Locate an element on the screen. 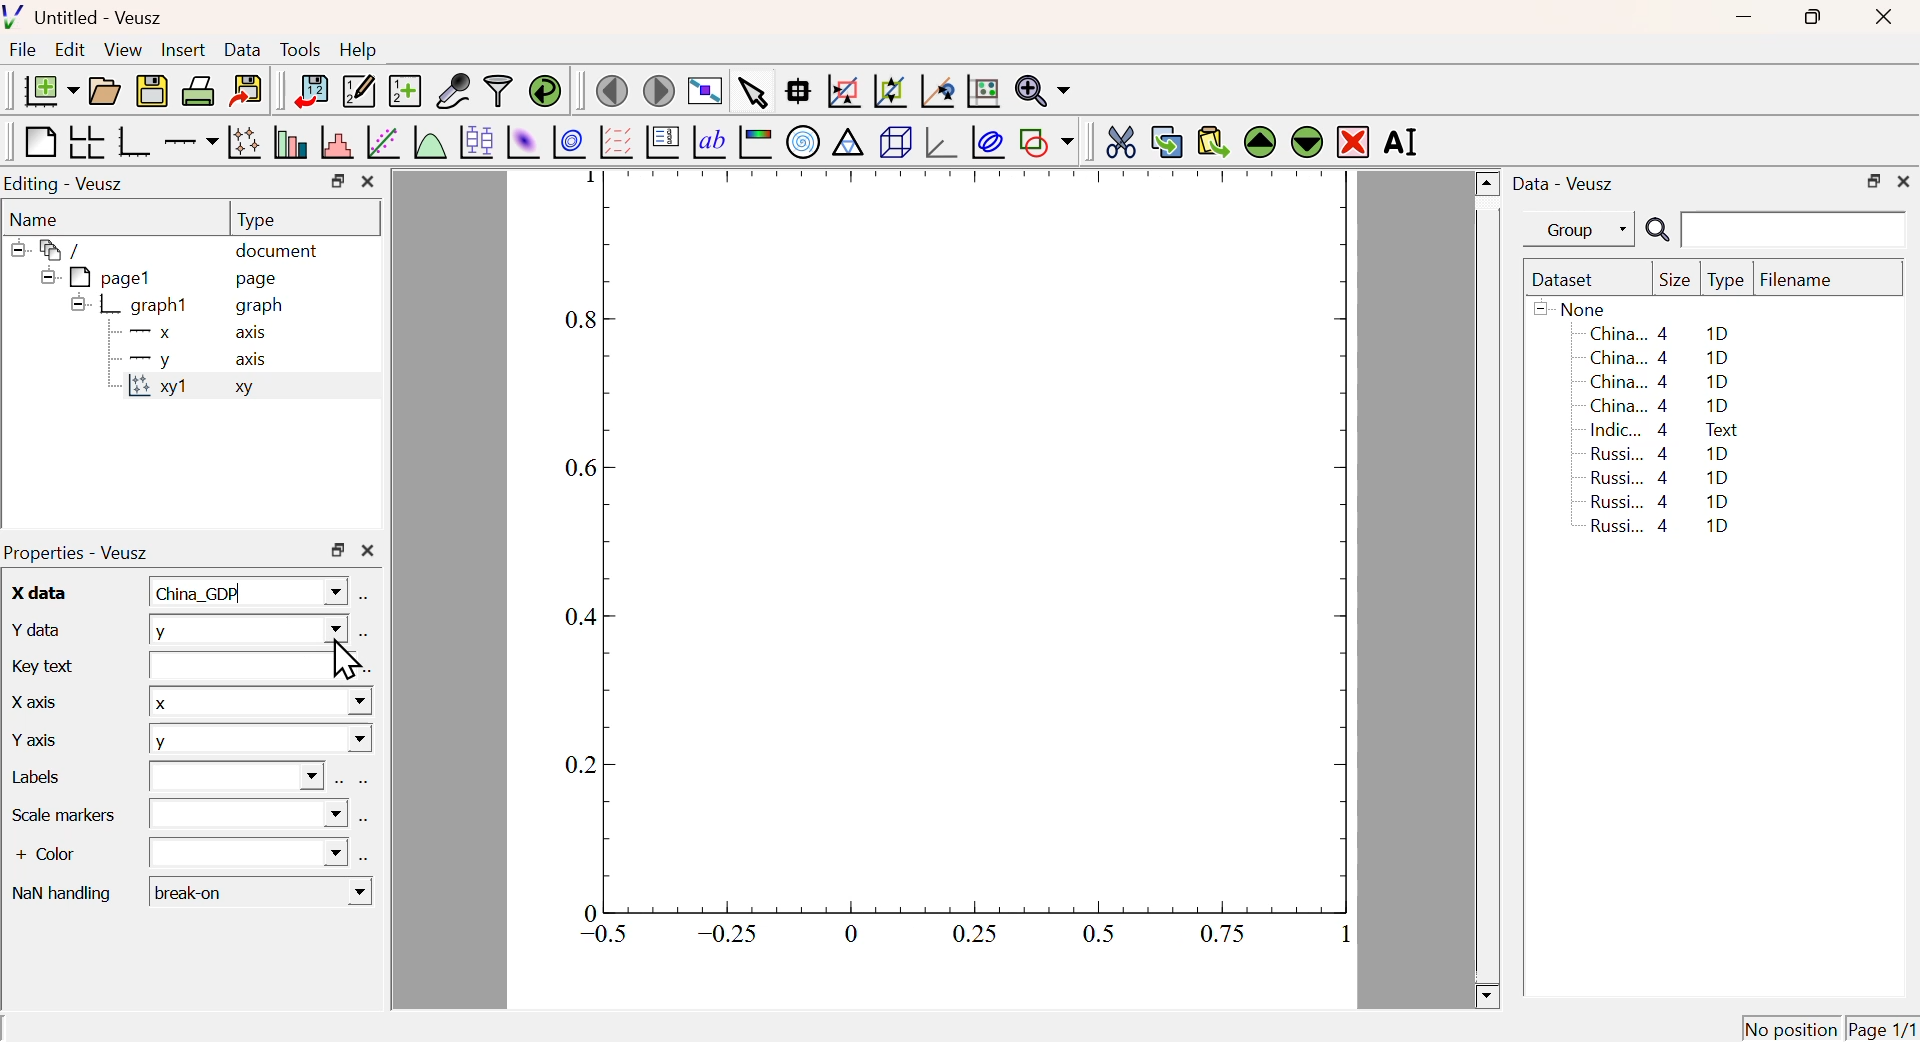 The height and width of the screenshot is (1042, 1920). Labels is located at coordinates (50, 779).